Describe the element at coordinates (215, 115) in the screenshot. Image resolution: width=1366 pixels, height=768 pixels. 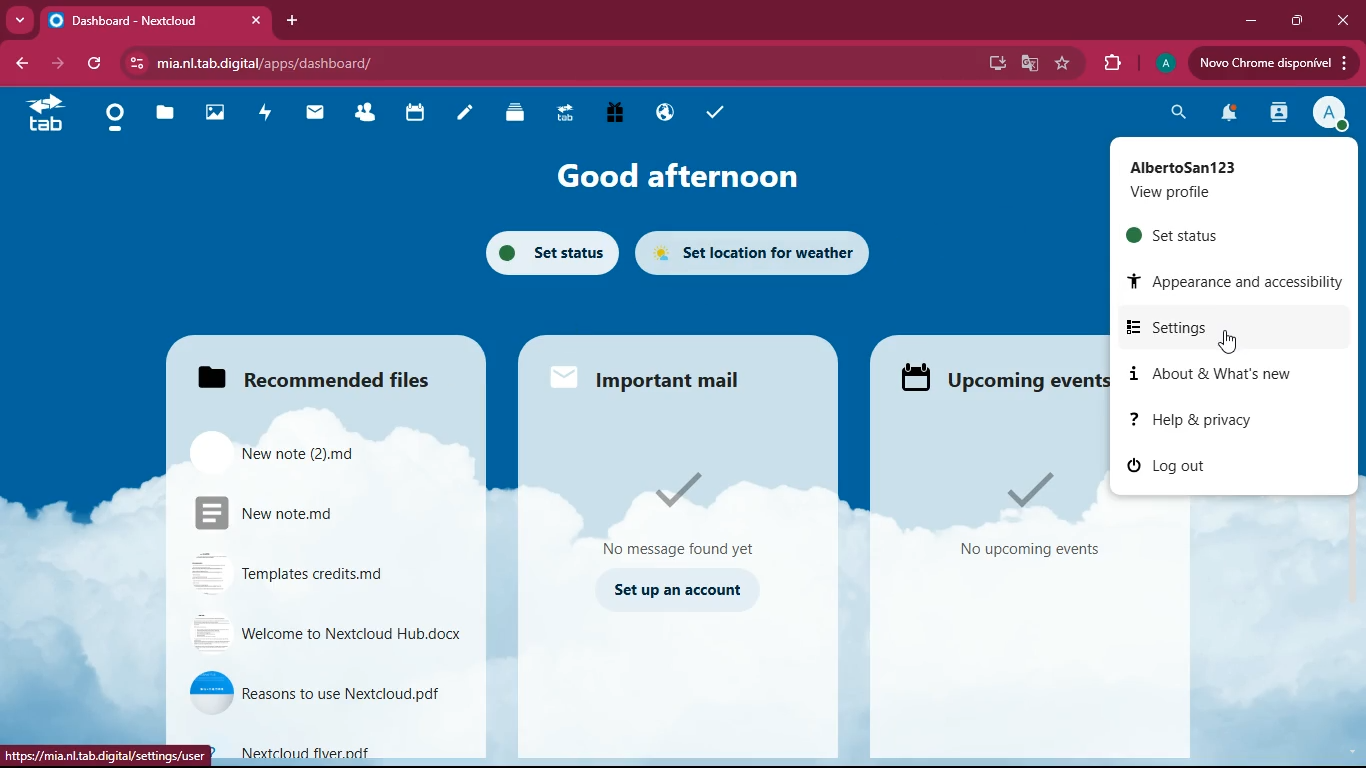
I see `images` at that location.